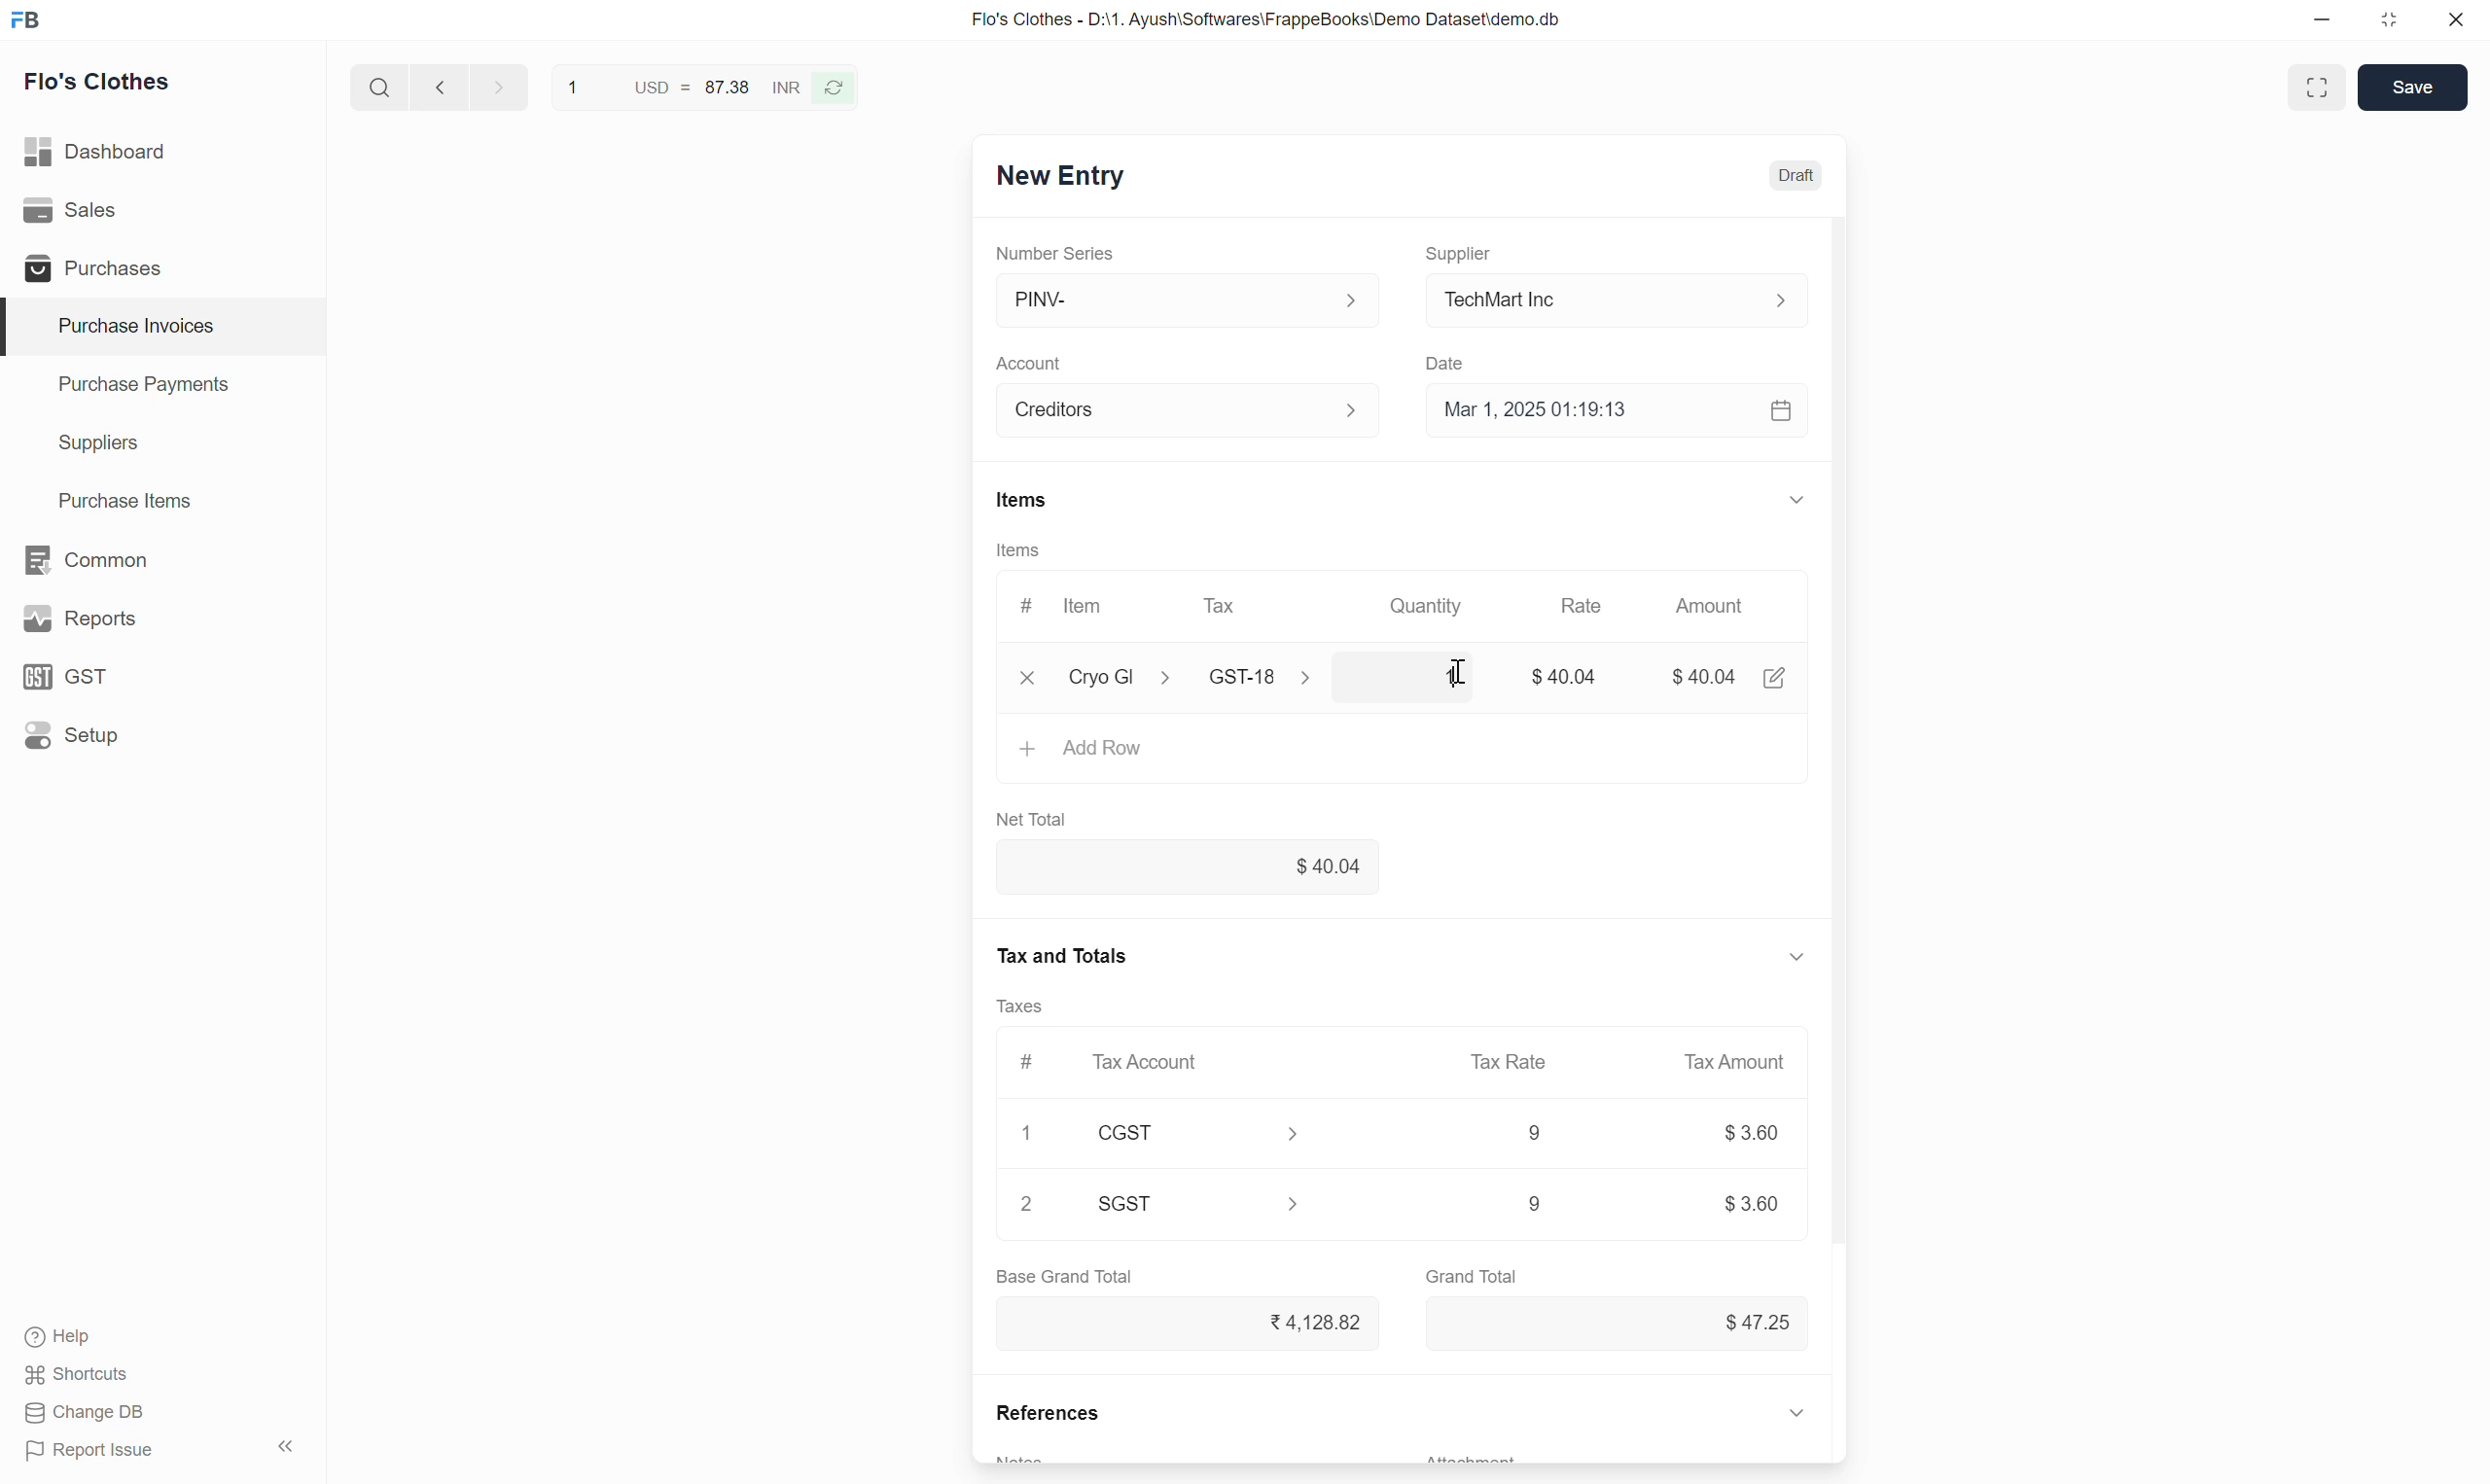 The height and width of the screenshot is (1484, 2490). What do you see at coordinates (1276, 677) in the screenshot?
I see `GST-18` at bounding box center [1276, 677].